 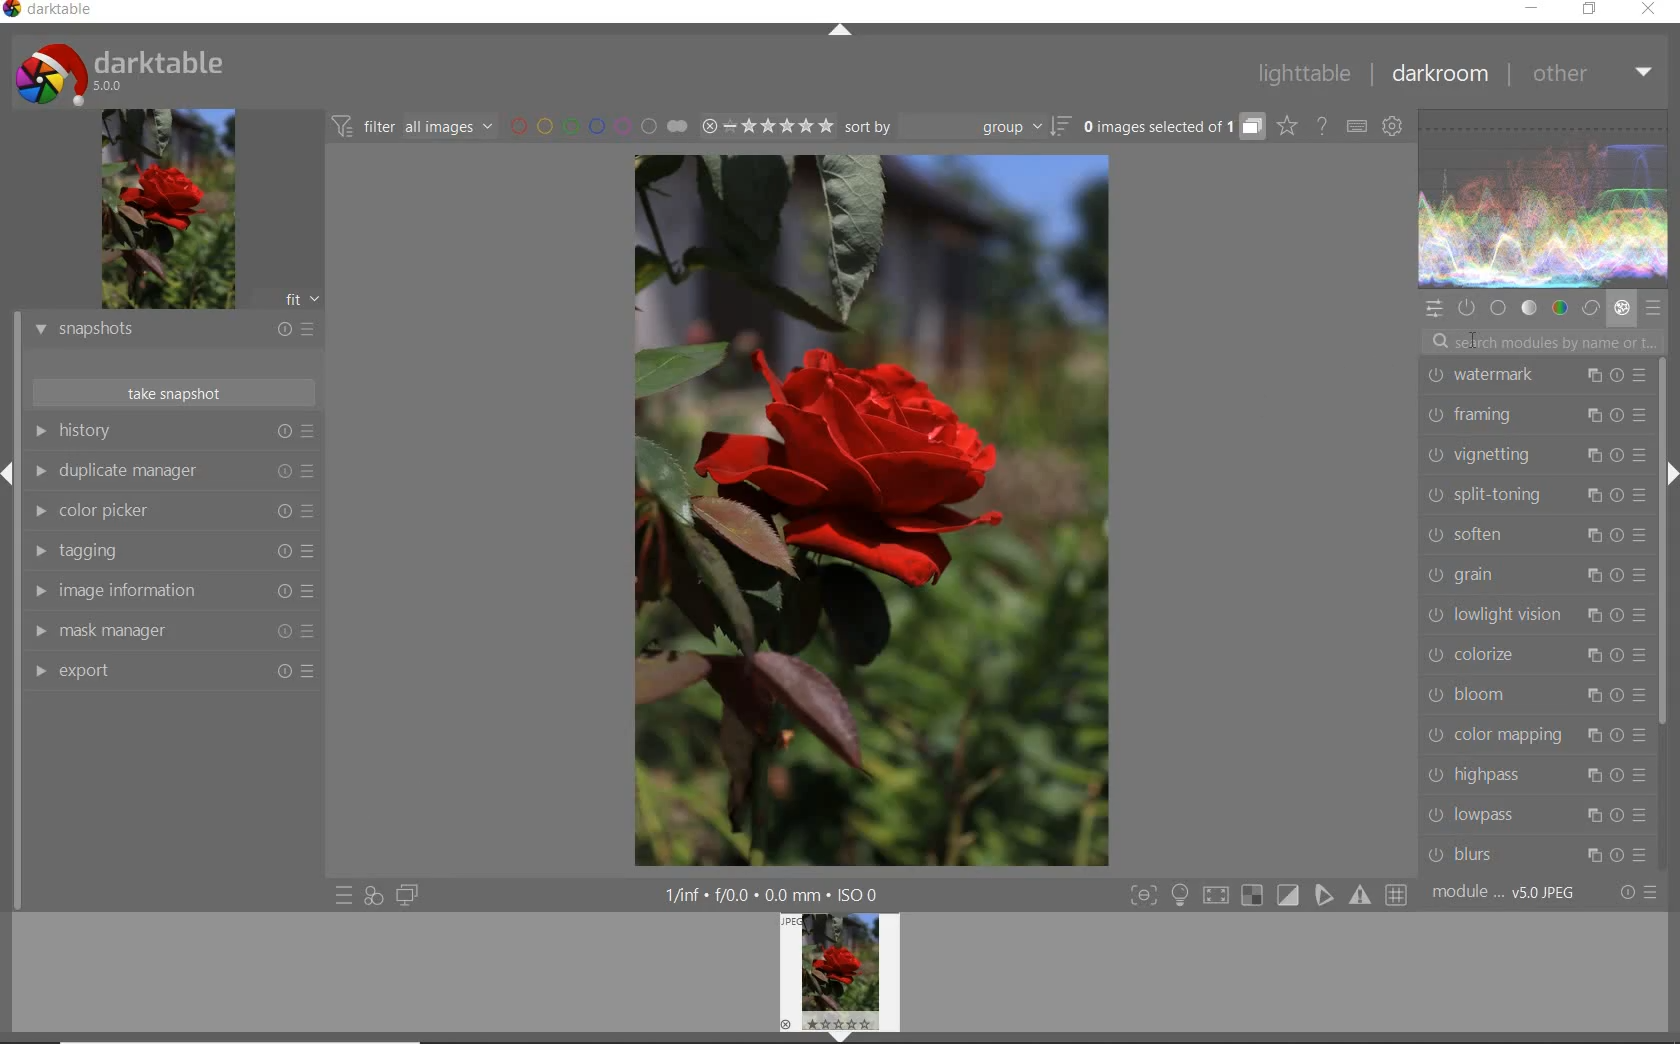 What do you see at coordinates (1307, 75) in the screenshot?
I see `lighttable` at bounding box center [1307, 75].